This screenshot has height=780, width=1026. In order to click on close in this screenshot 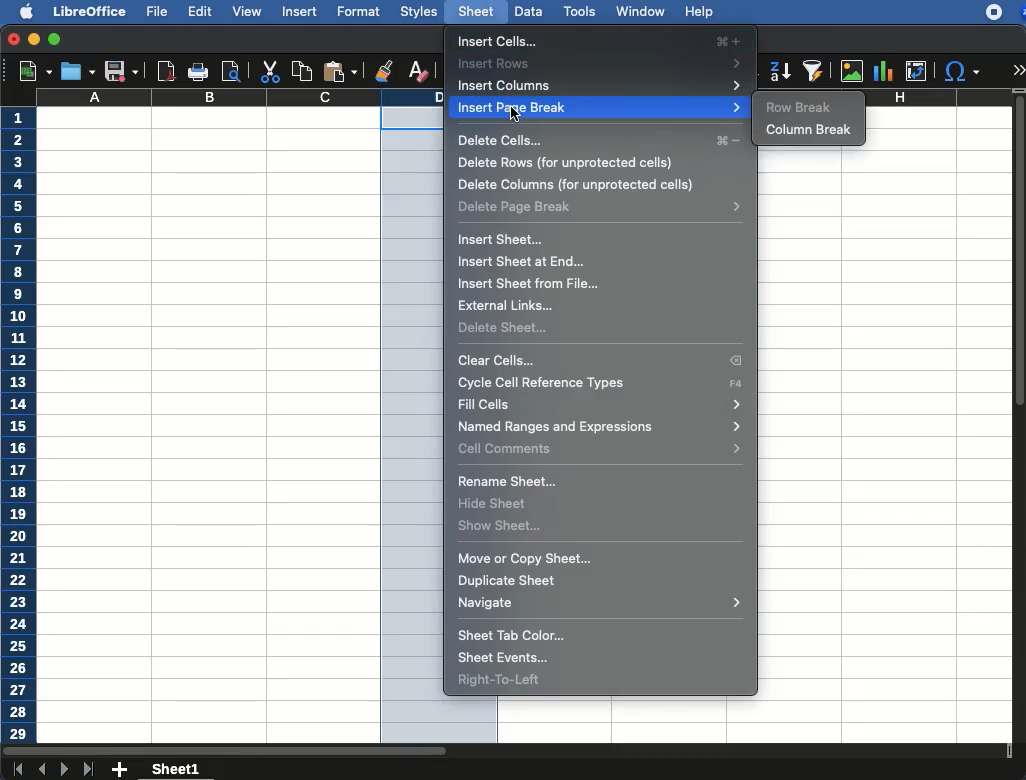, I will do `click(13, 39)`.